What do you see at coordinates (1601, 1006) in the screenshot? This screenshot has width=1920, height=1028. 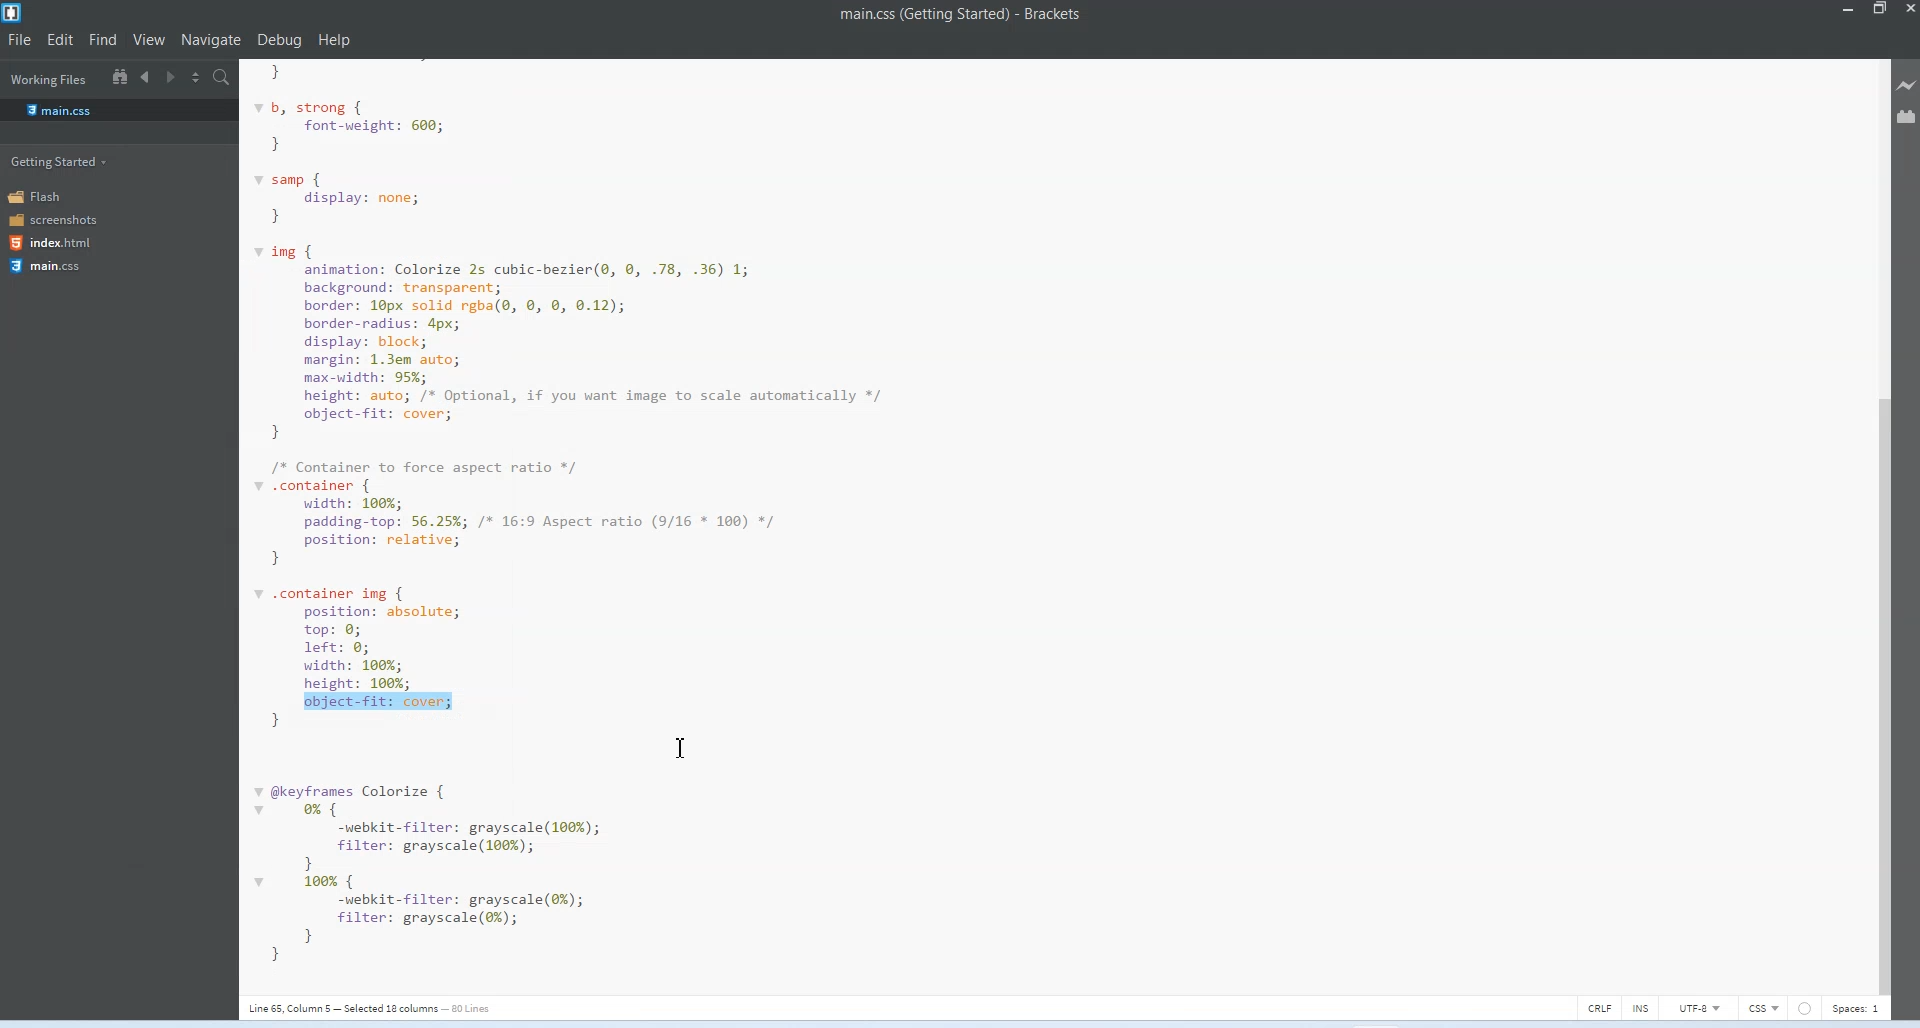 I see `CRLF` at bounding box center [1601, 1006].